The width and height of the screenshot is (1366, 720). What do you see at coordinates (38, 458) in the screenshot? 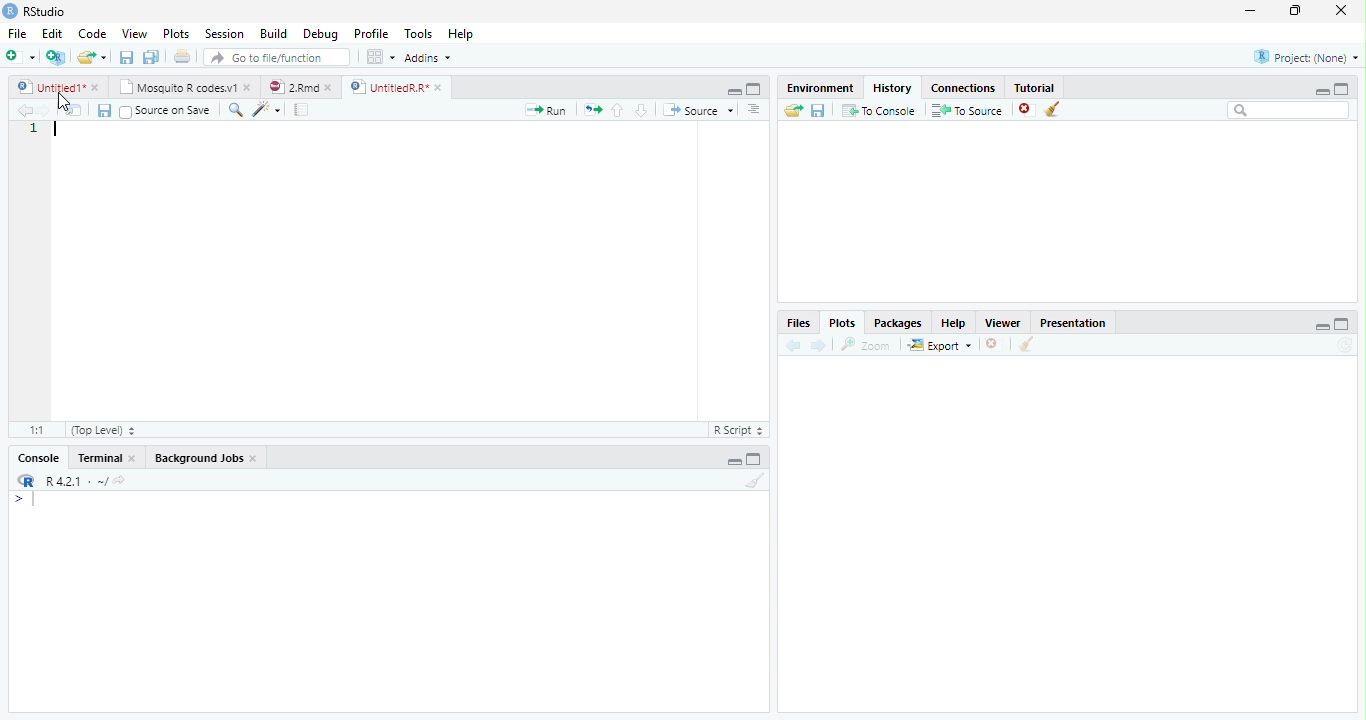
I see `Console` at bounding box center [38, 458].